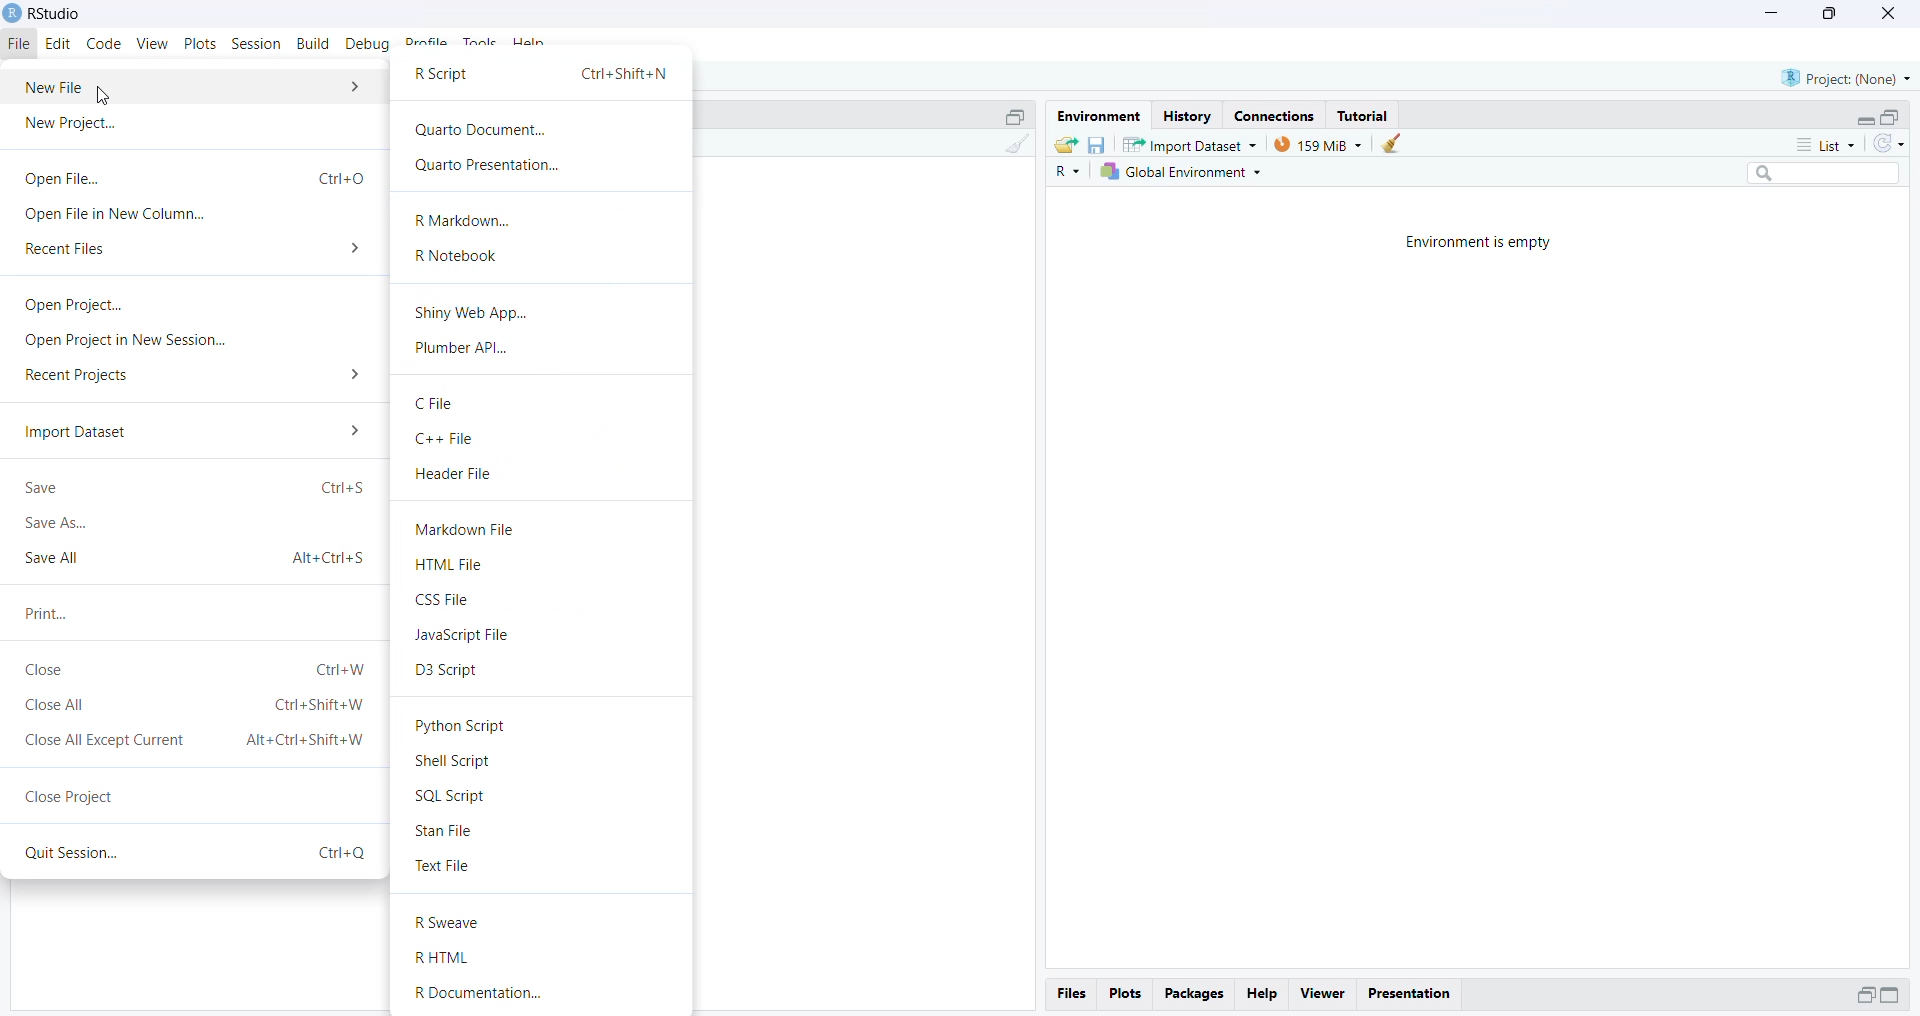 The width and height of the screenshot is (1920, 1016). Describe the element at coordinates (542, 76) in the screenshot. I see `R script ctrl+shift+N` at that location.